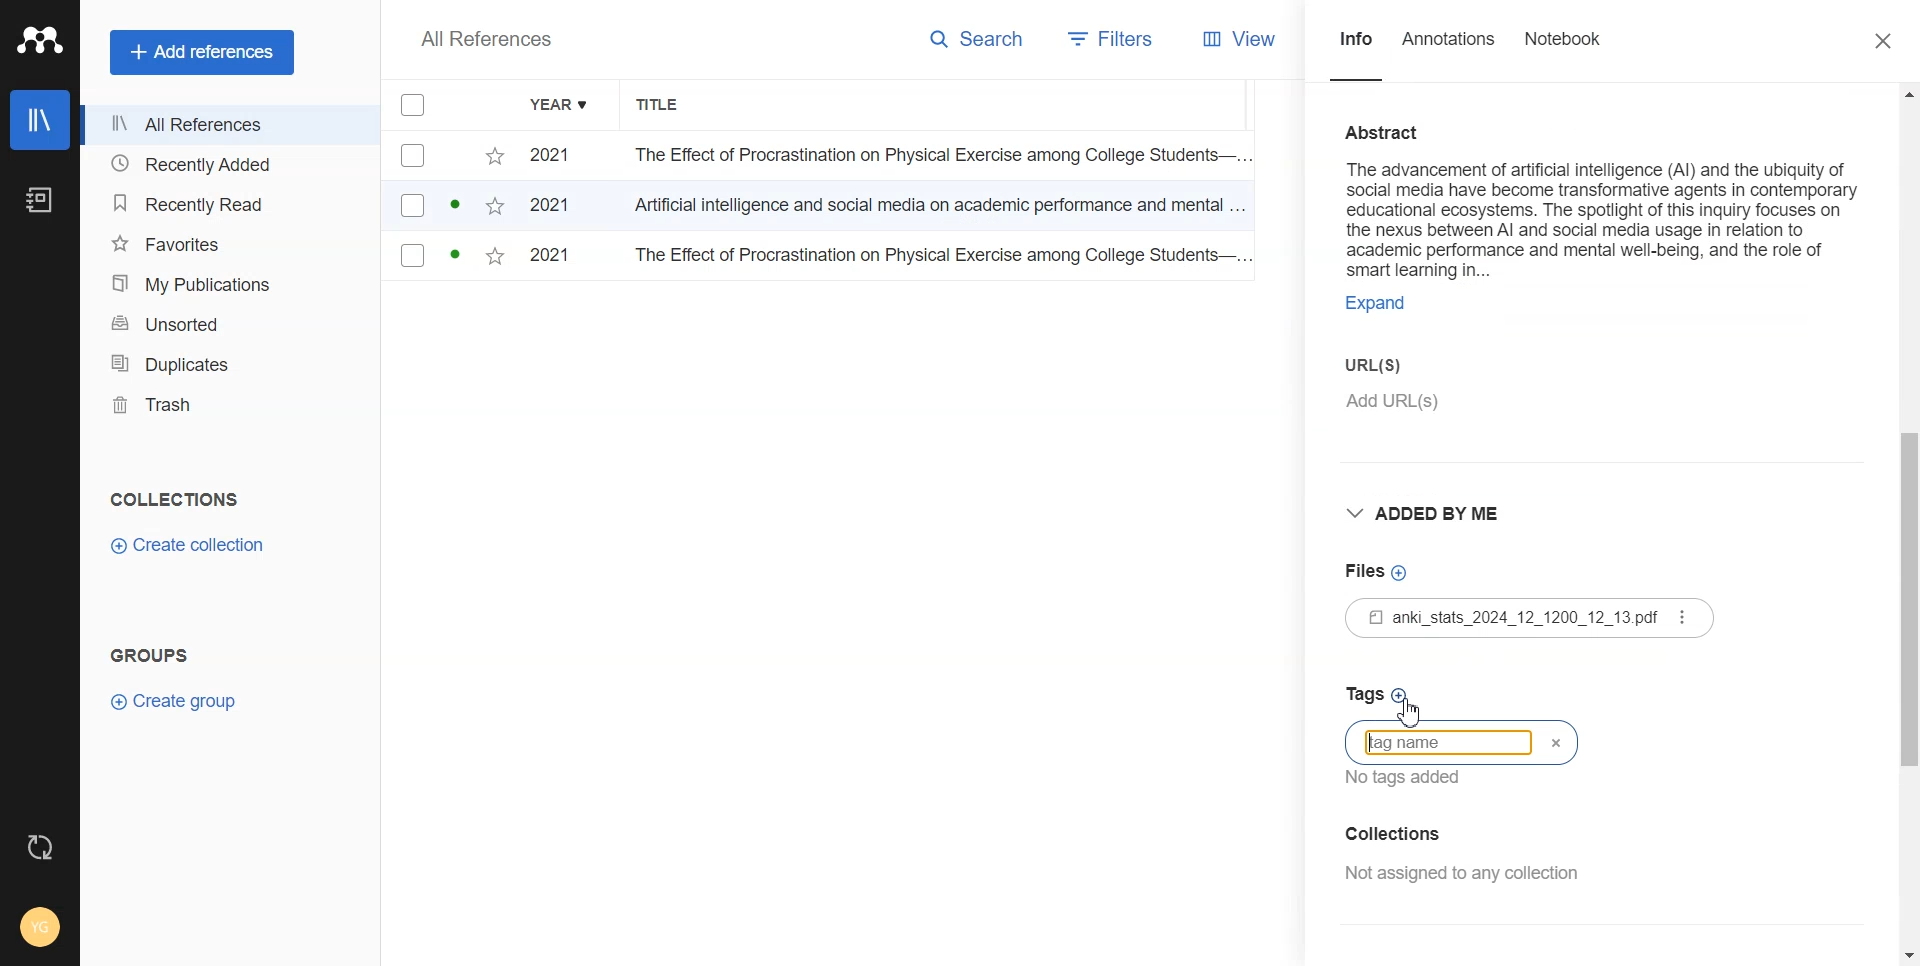 This screenshot has width=1920, height=966. Describe the element at coordinates (39, 120) in the screenshot. I see `Library` at that location.